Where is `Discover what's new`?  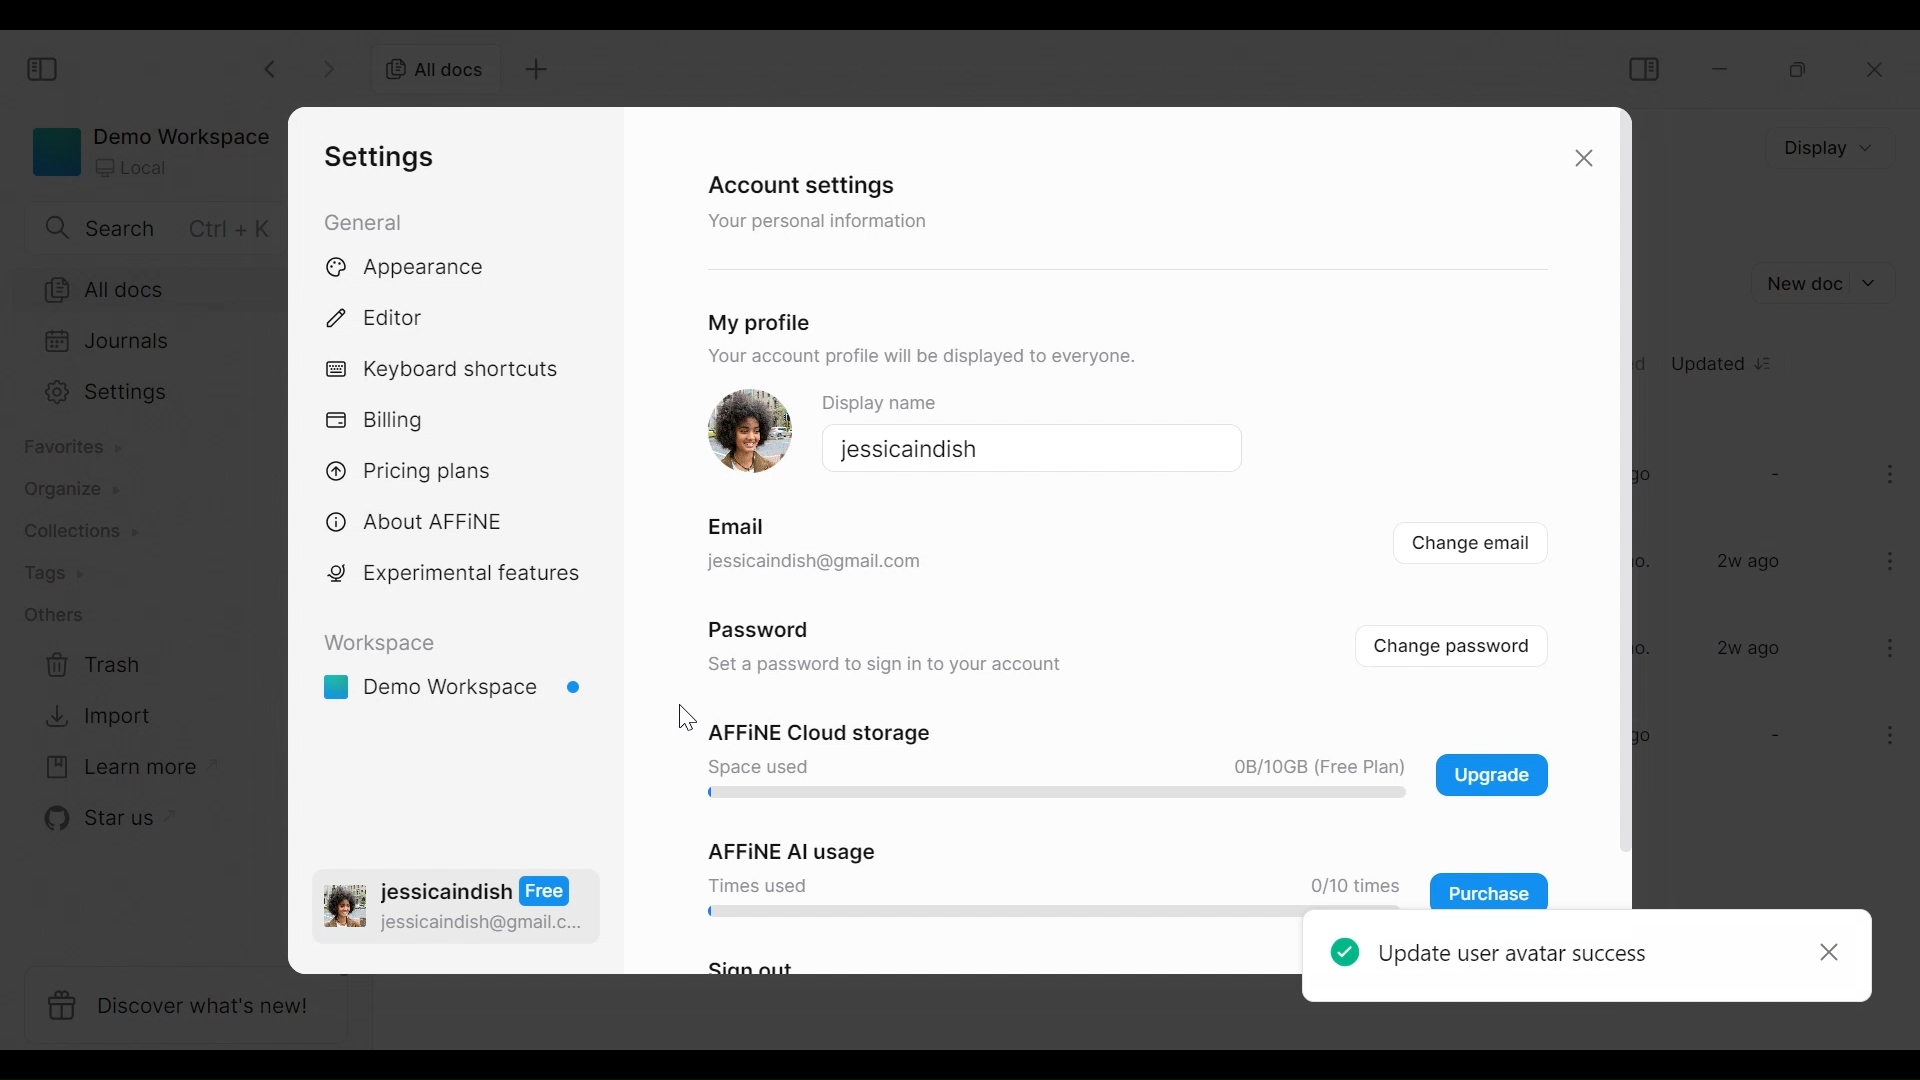
Discover what's new is located at coordinates (184, 1007).